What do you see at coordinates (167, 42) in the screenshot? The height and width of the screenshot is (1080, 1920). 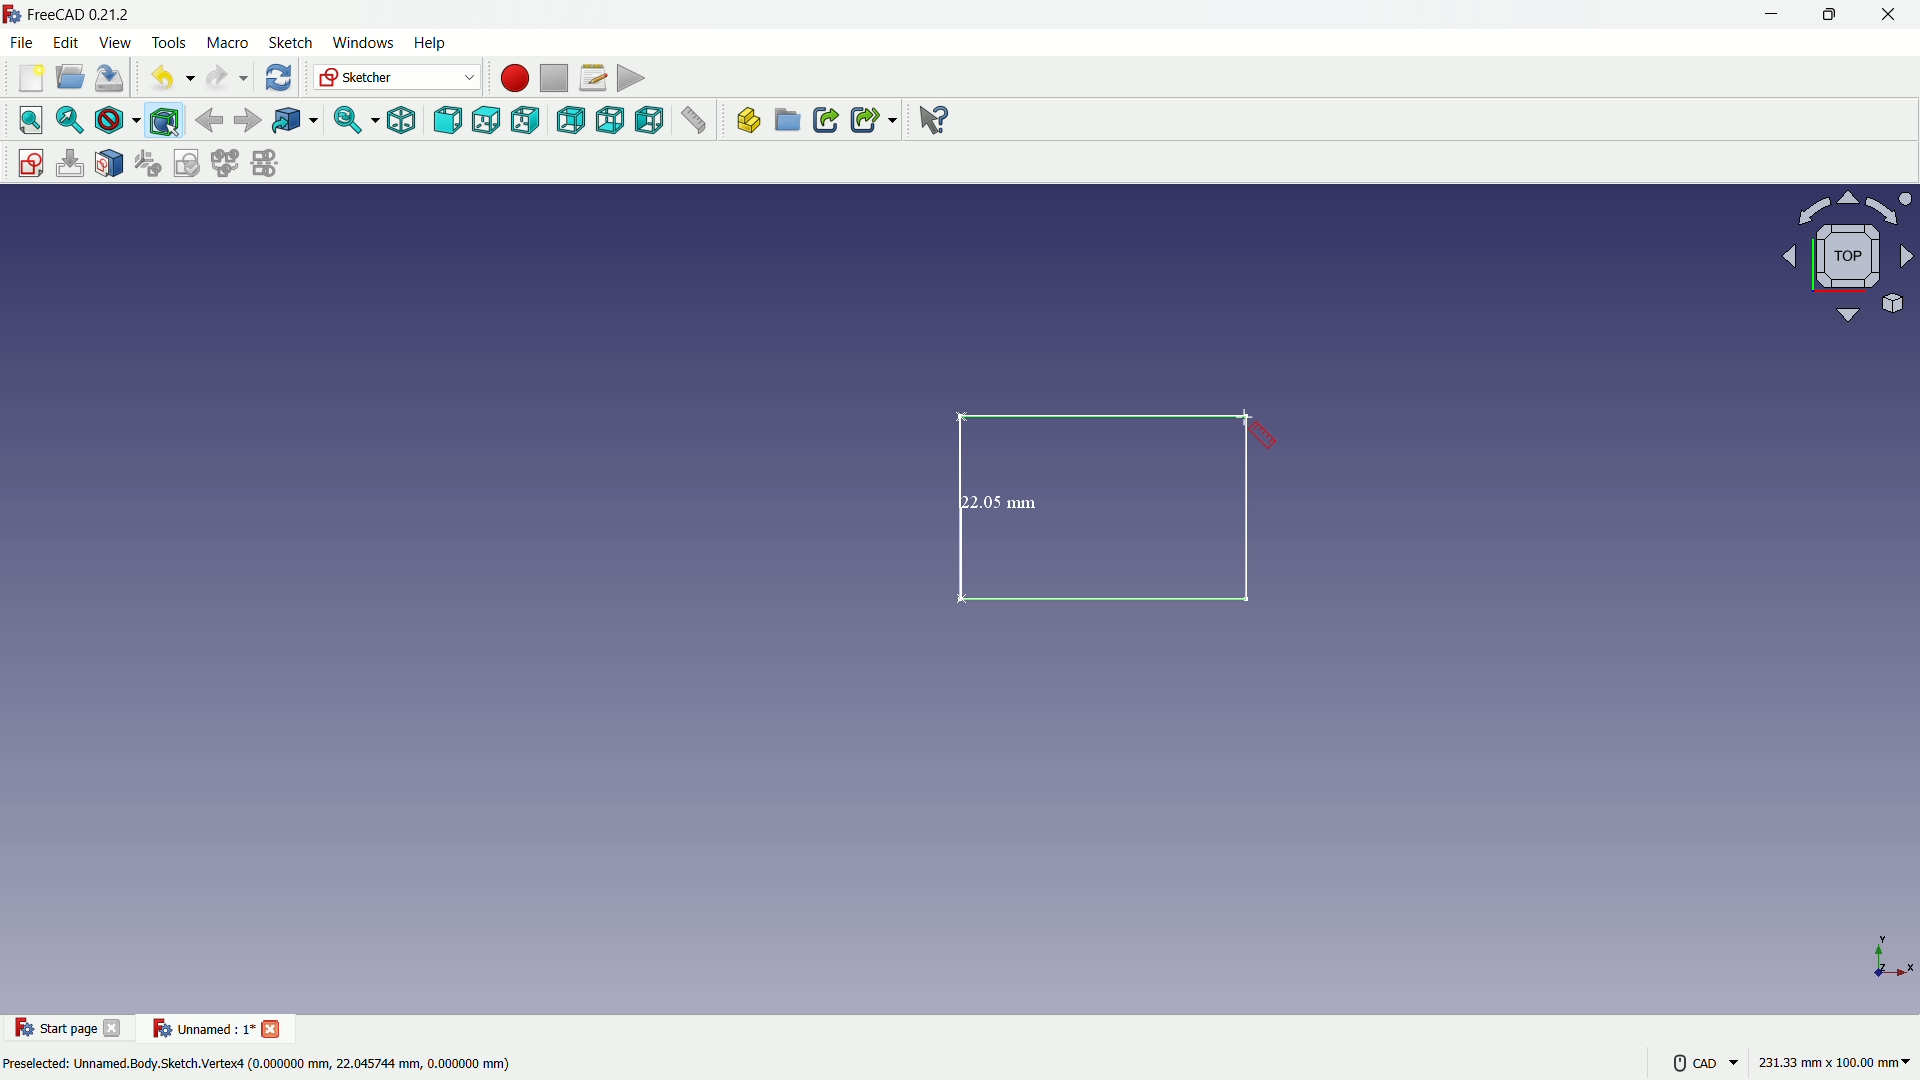 I see `tools menu` at bounding box center [167, 42].